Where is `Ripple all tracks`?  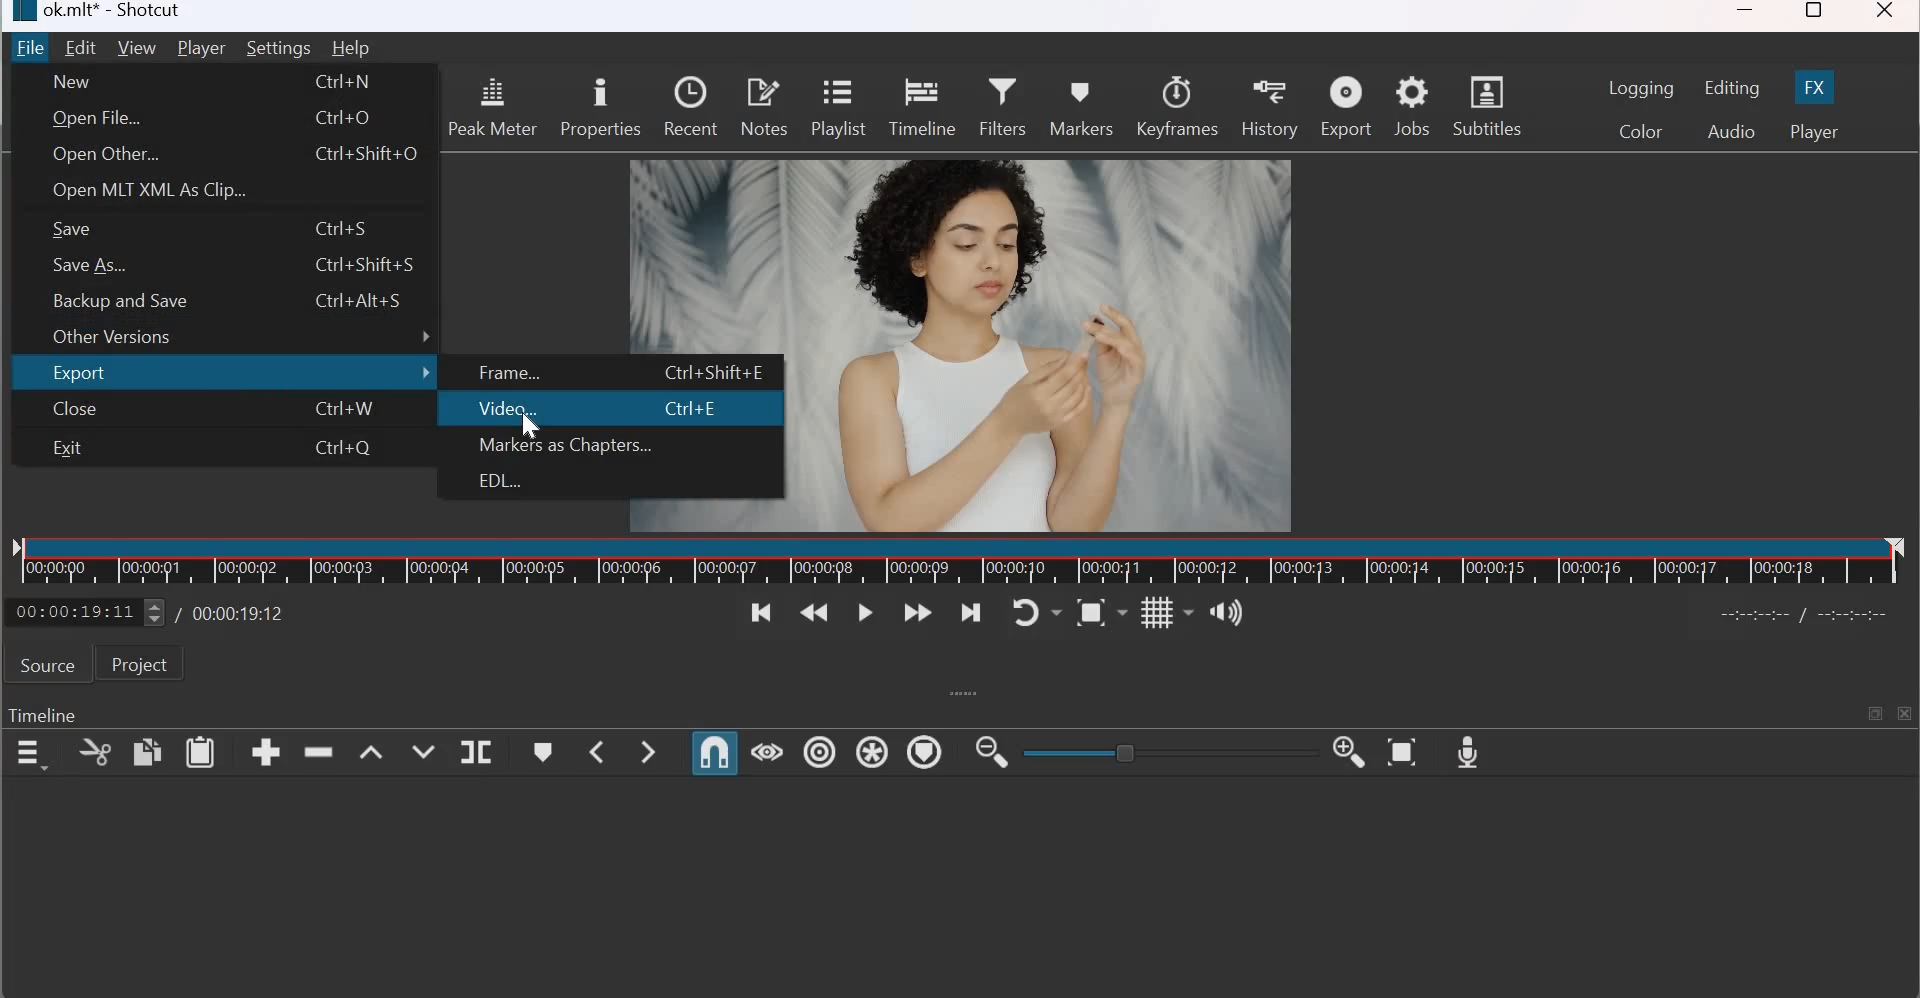 Ripple all tracks is located at coordinates (872, 751).